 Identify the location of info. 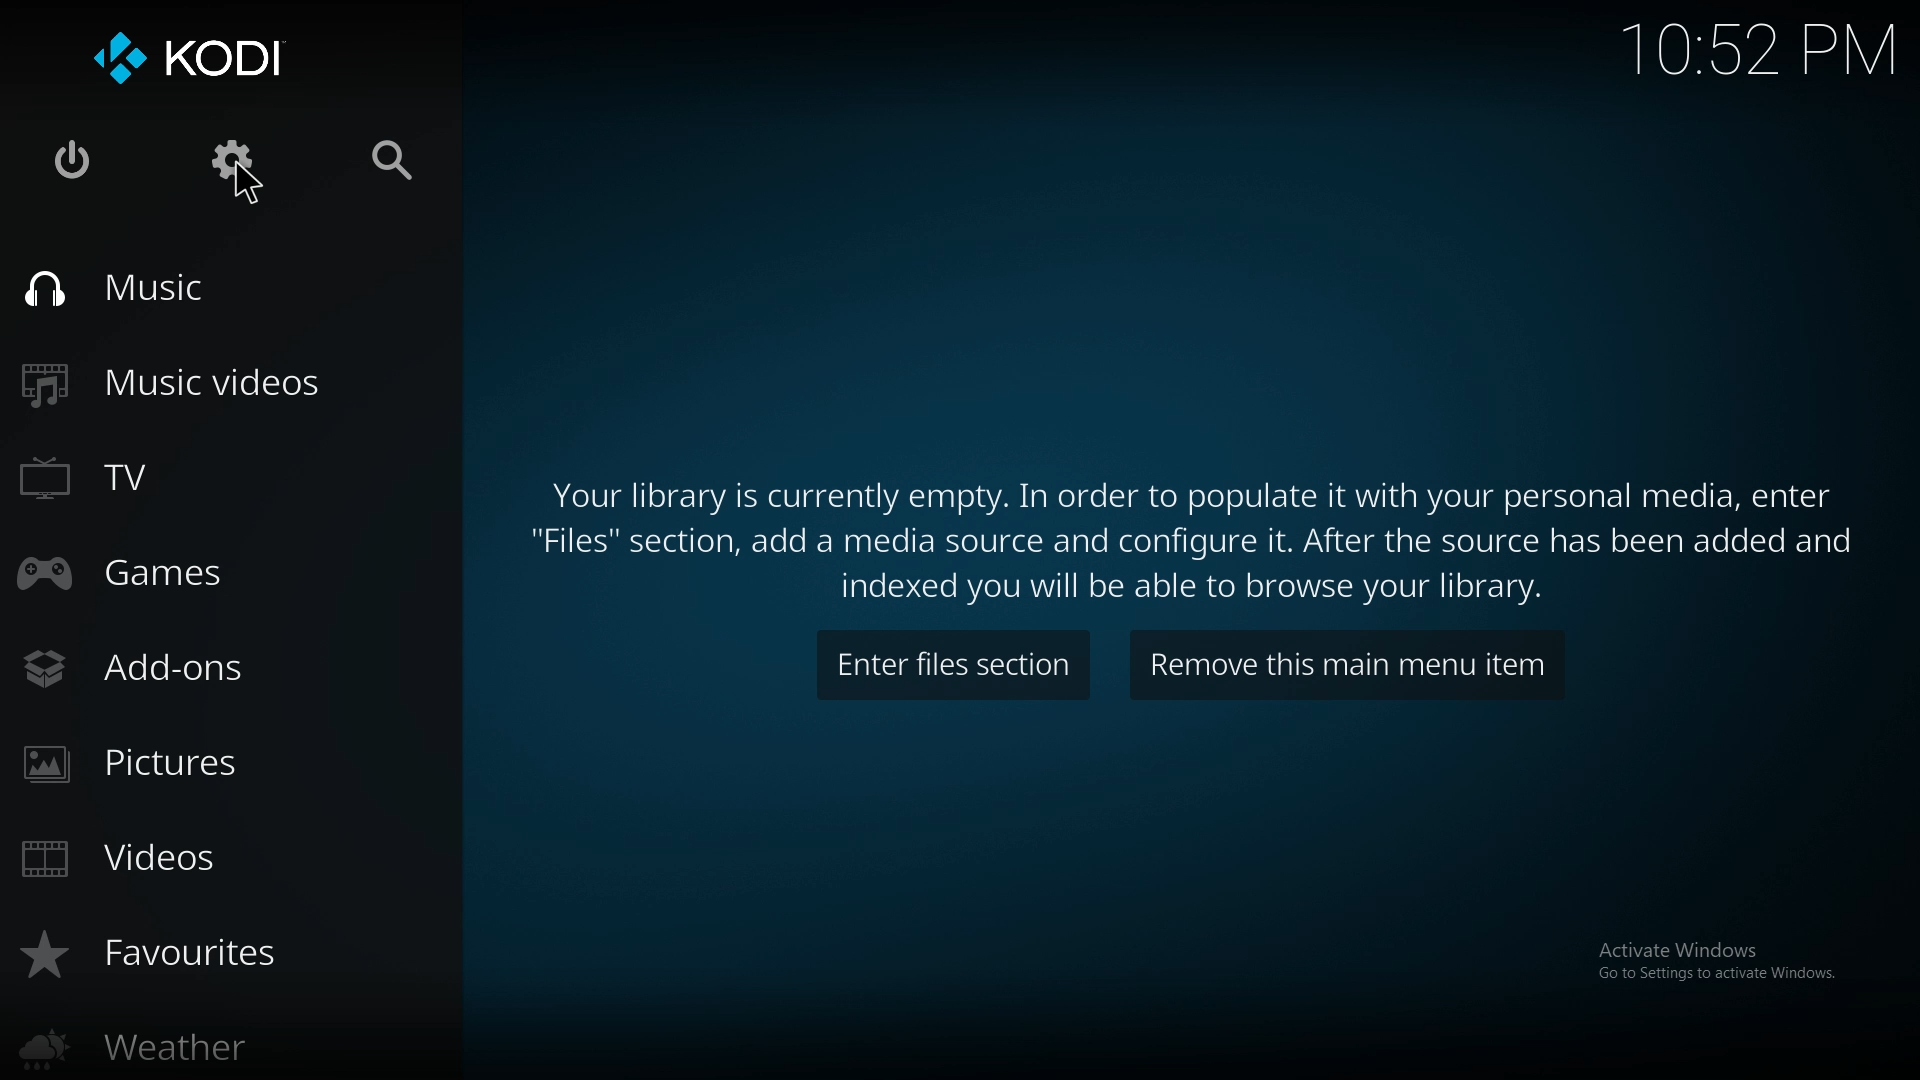
(1197, 539).